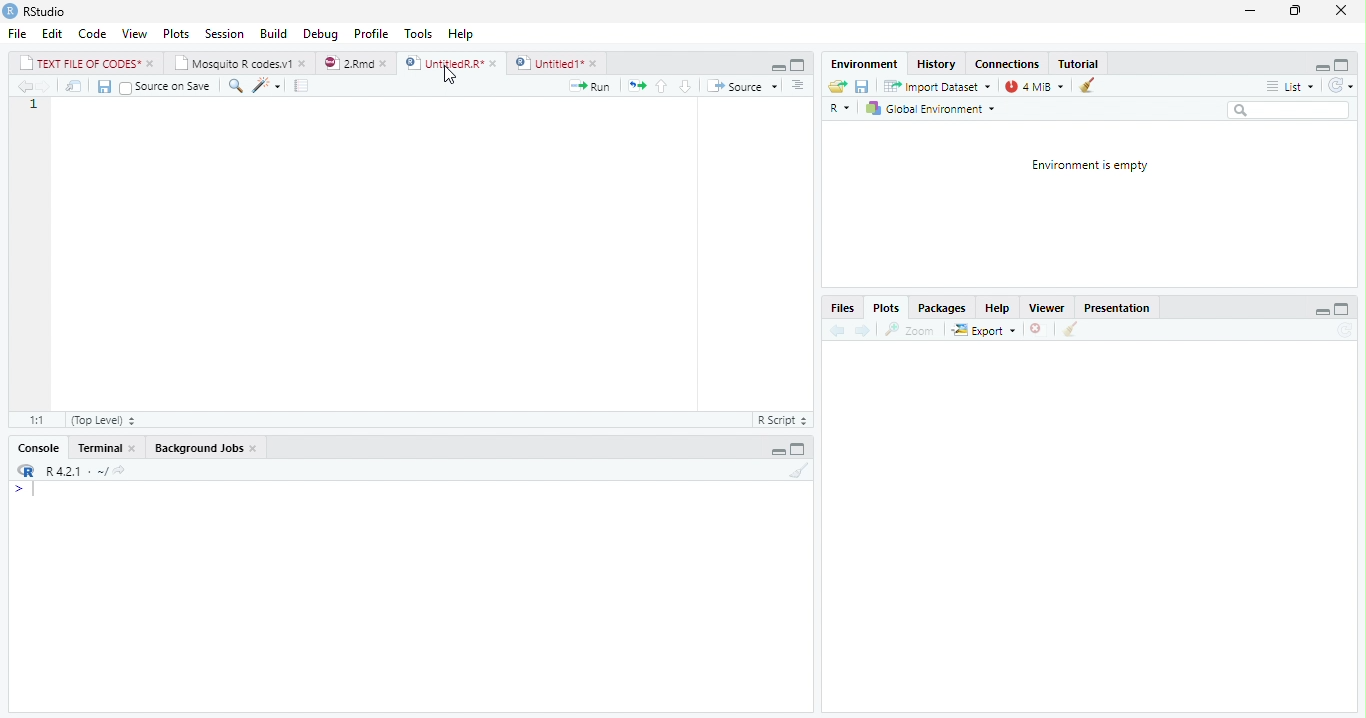  What do you see at coordinates (92, 35) in the screenshot?
I see `Code` at bounding box center [92, 35].